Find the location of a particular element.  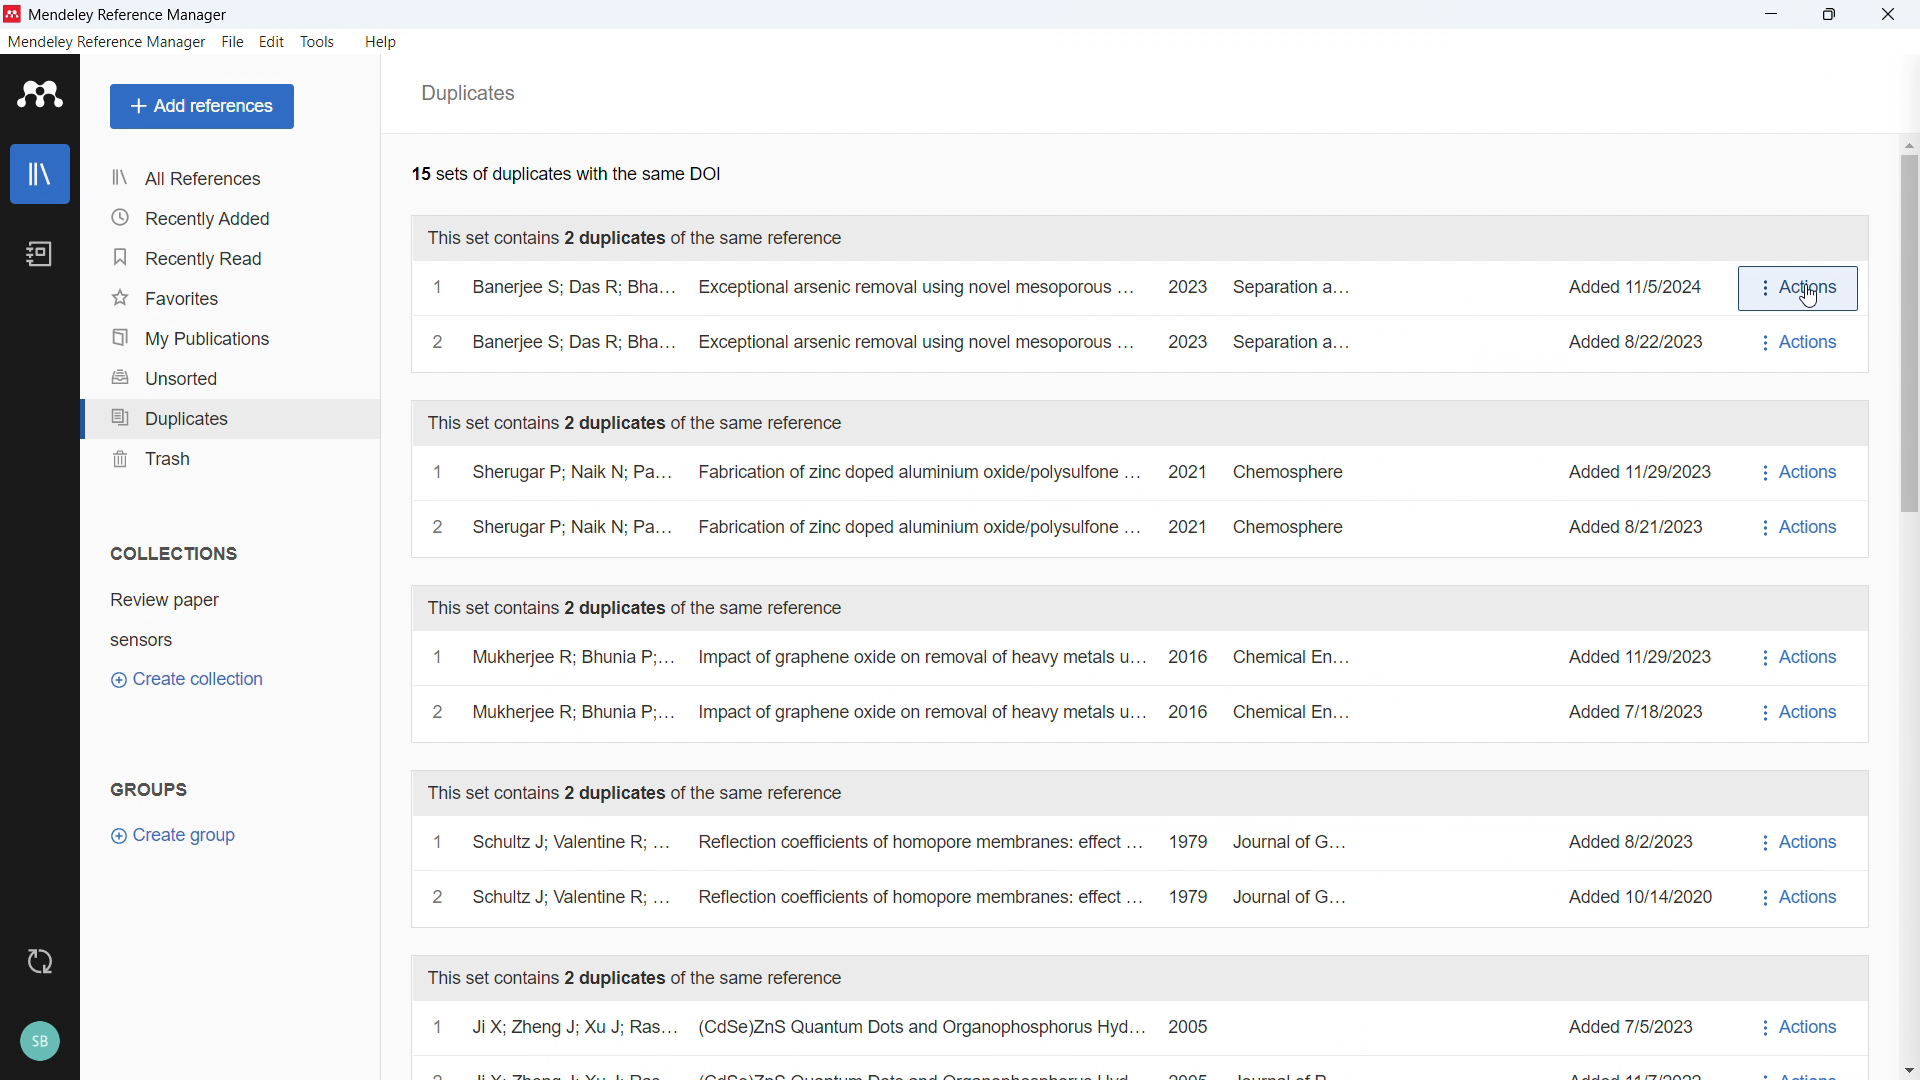

Favourites  is located at coordinates (228, 296).